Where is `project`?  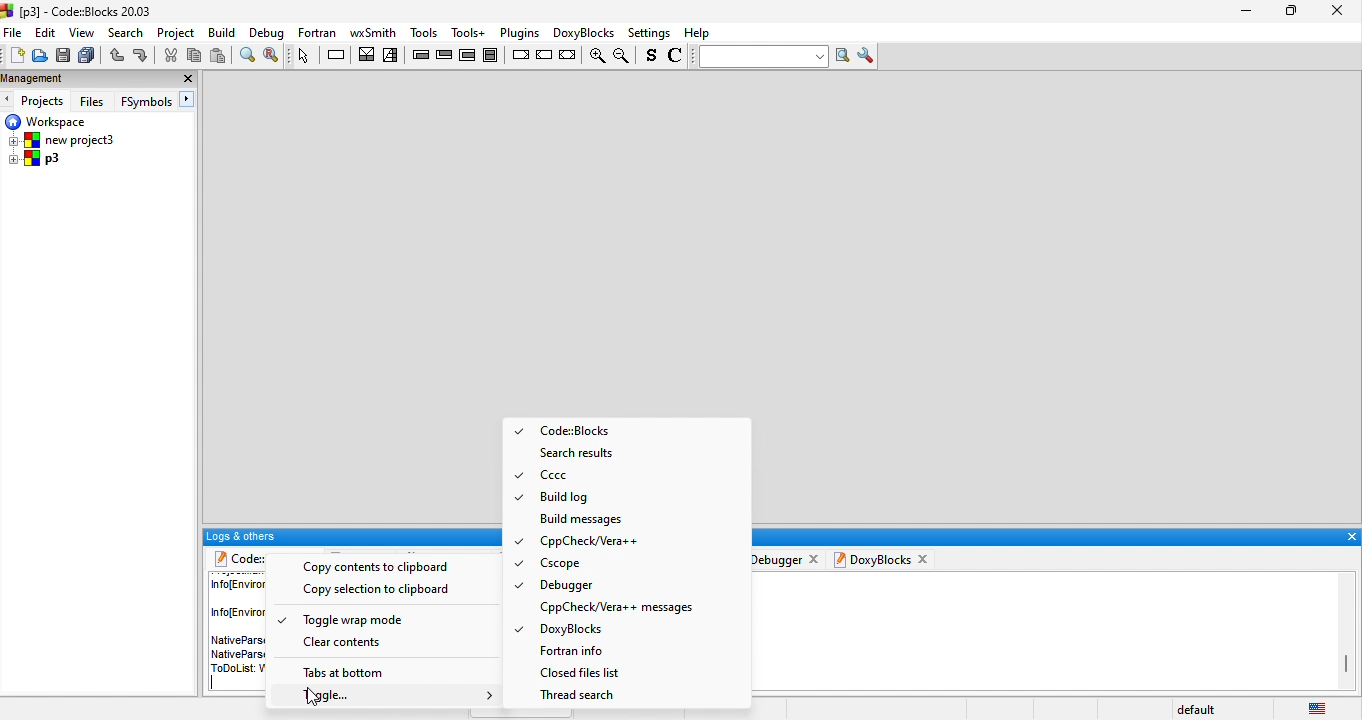 project is located at coordinates (178, 32).